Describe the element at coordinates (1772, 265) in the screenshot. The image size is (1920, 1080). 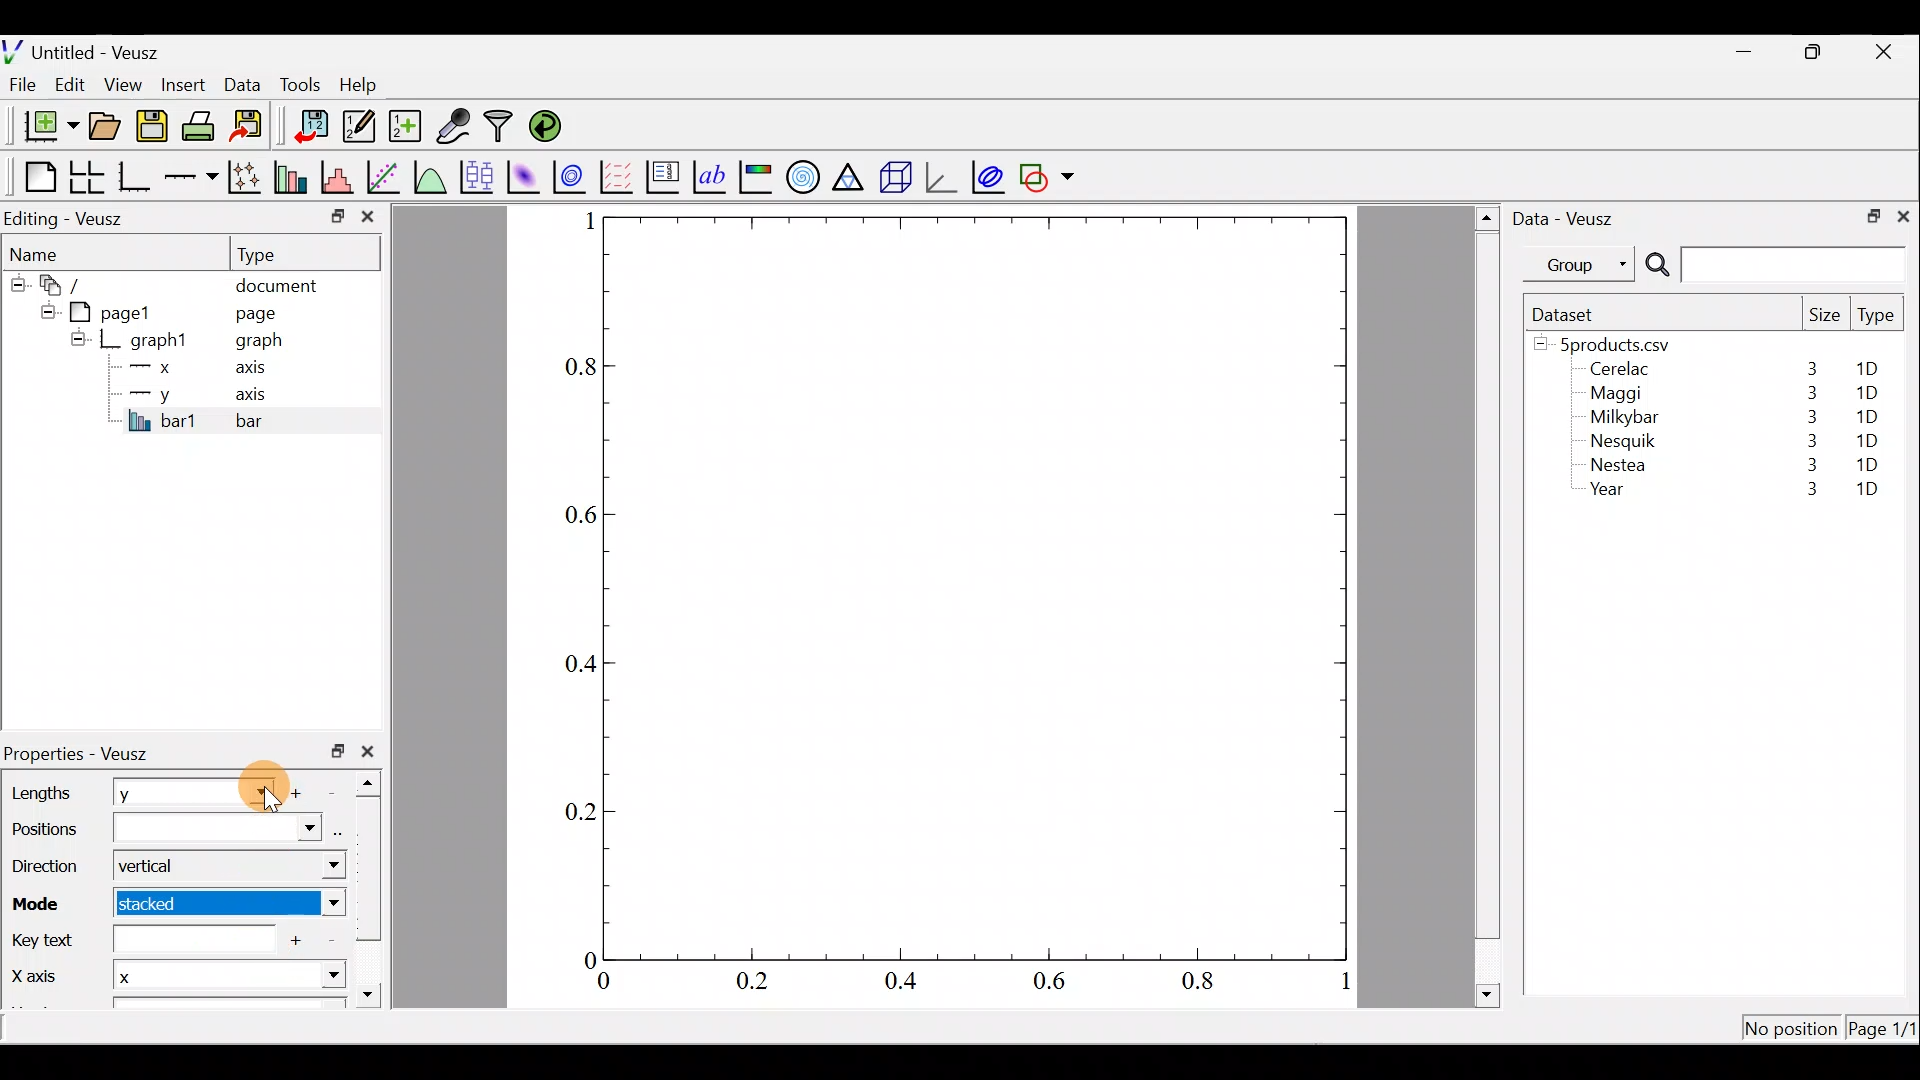
I see `Search bar` at that location.